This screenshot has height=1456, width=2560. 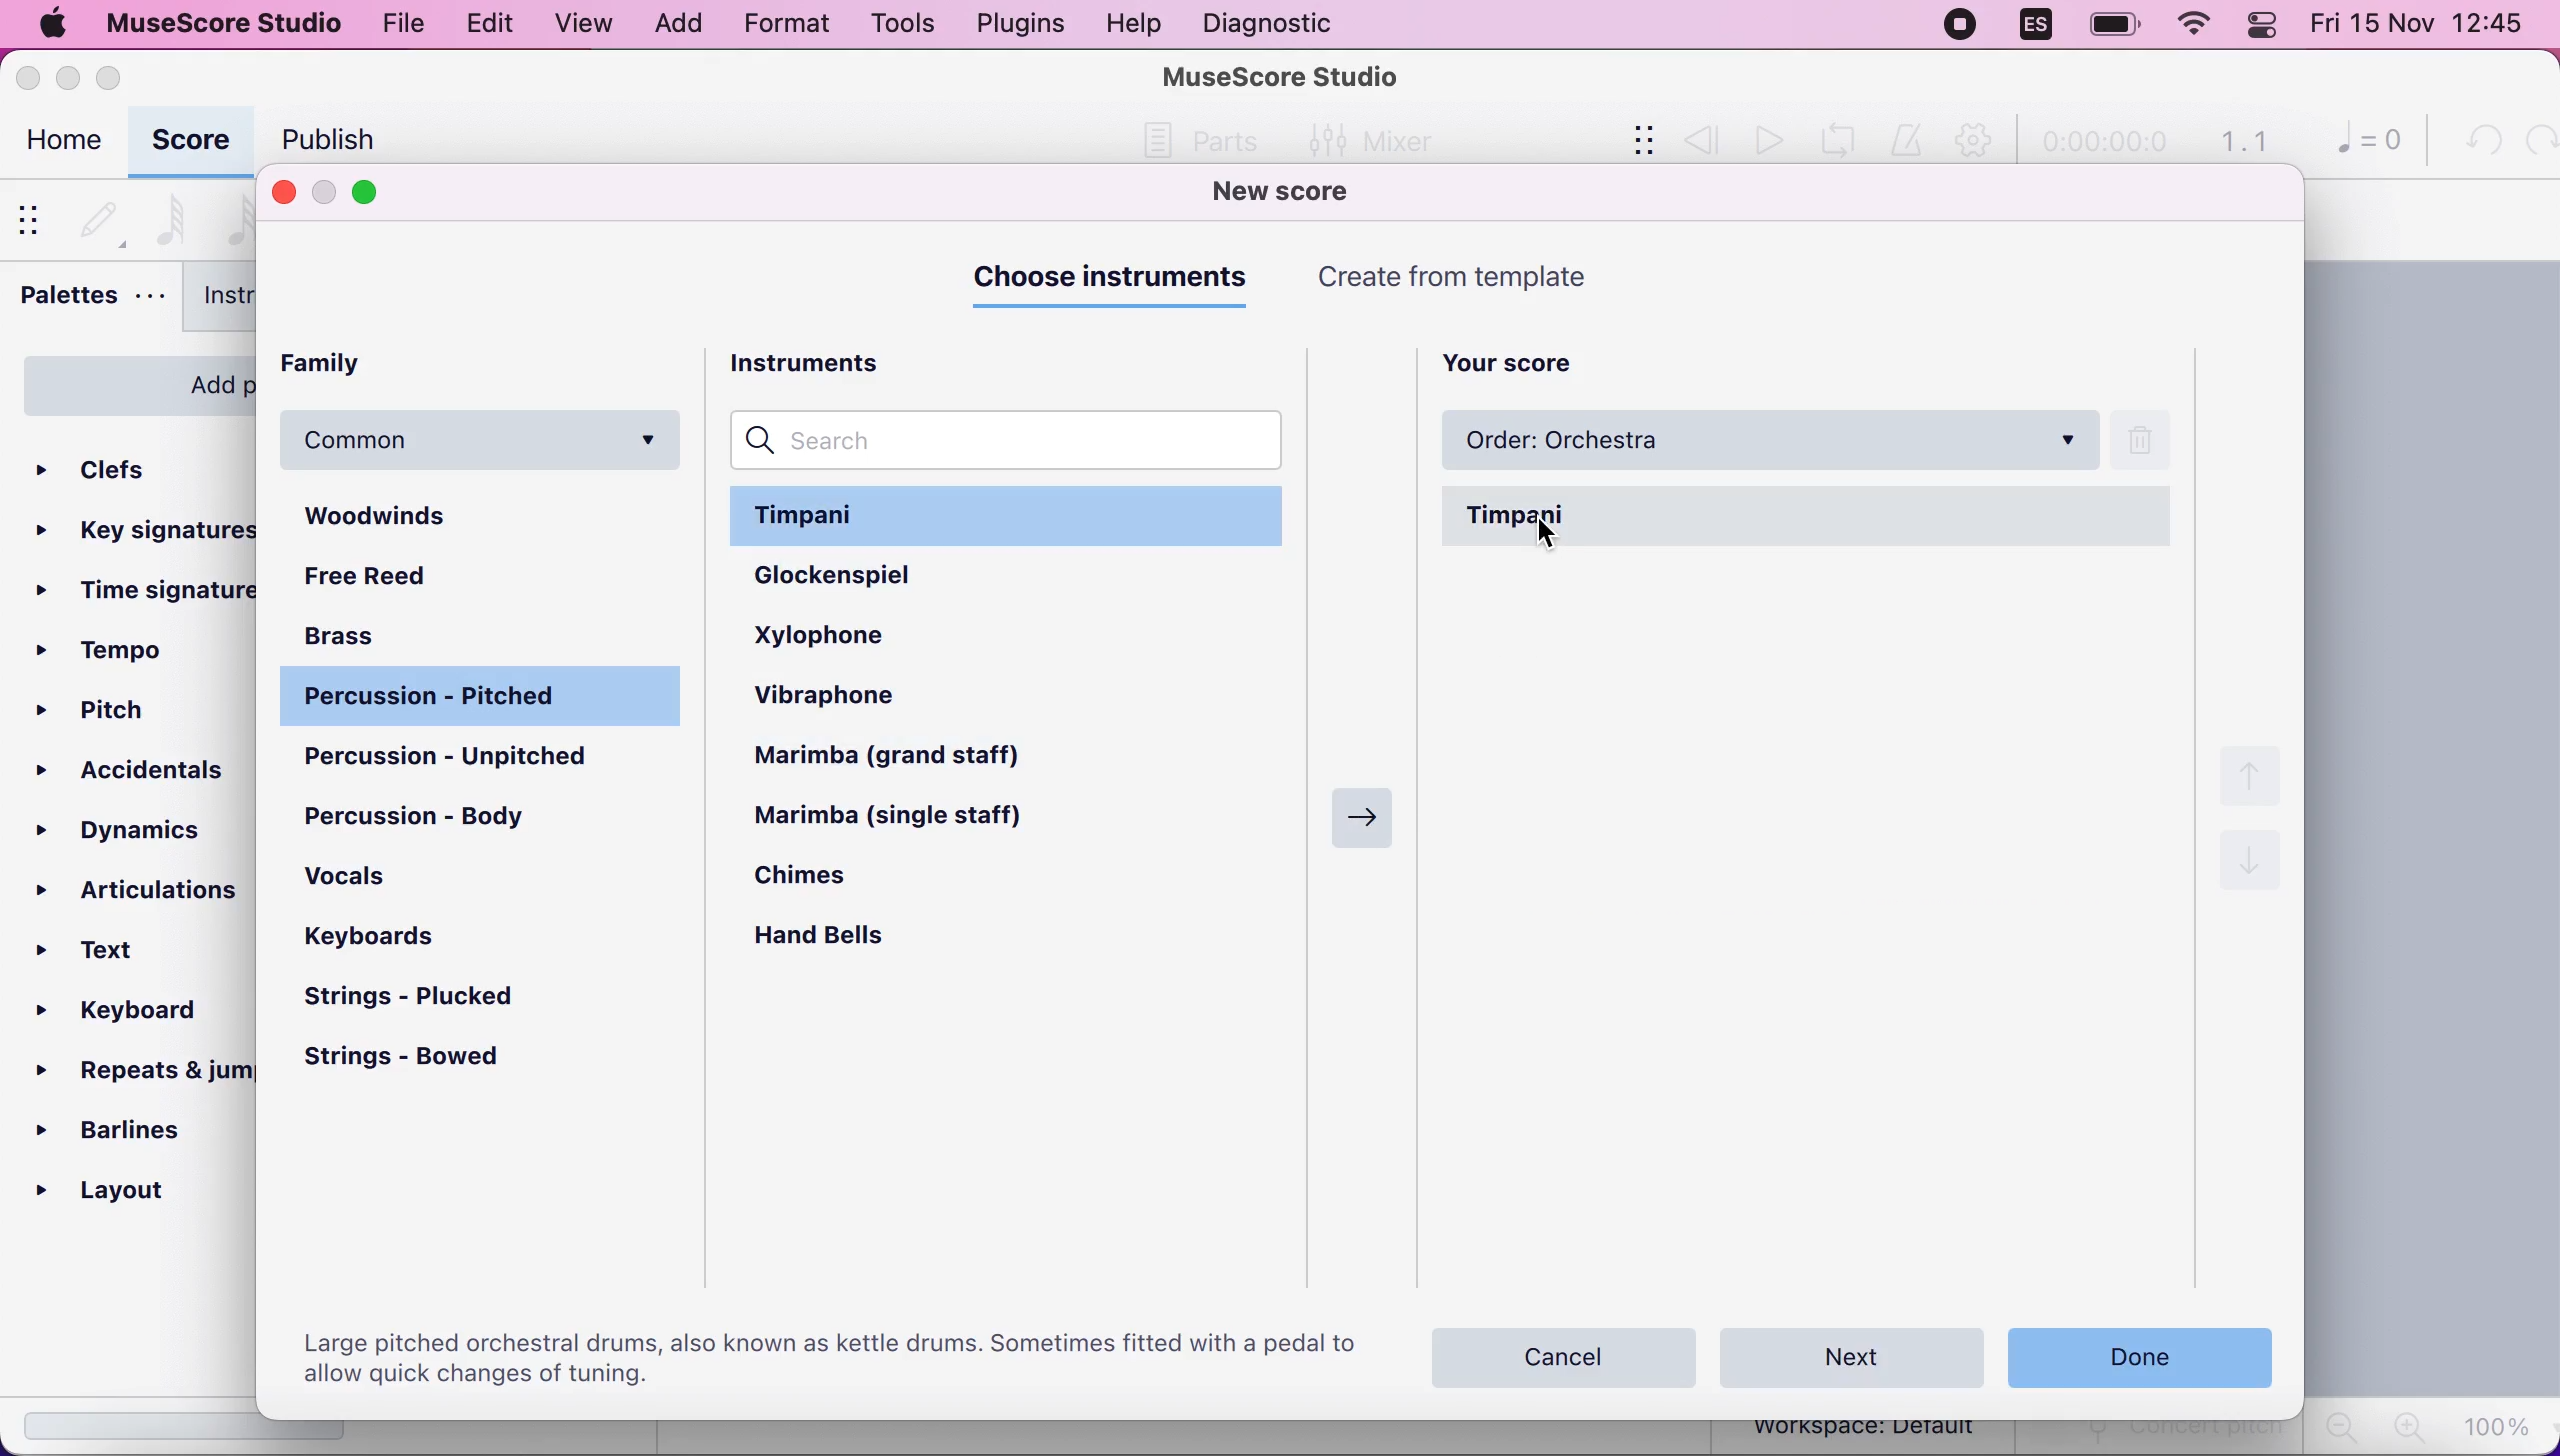 I want to click on strings - plucked, so click(x=424, y=998).